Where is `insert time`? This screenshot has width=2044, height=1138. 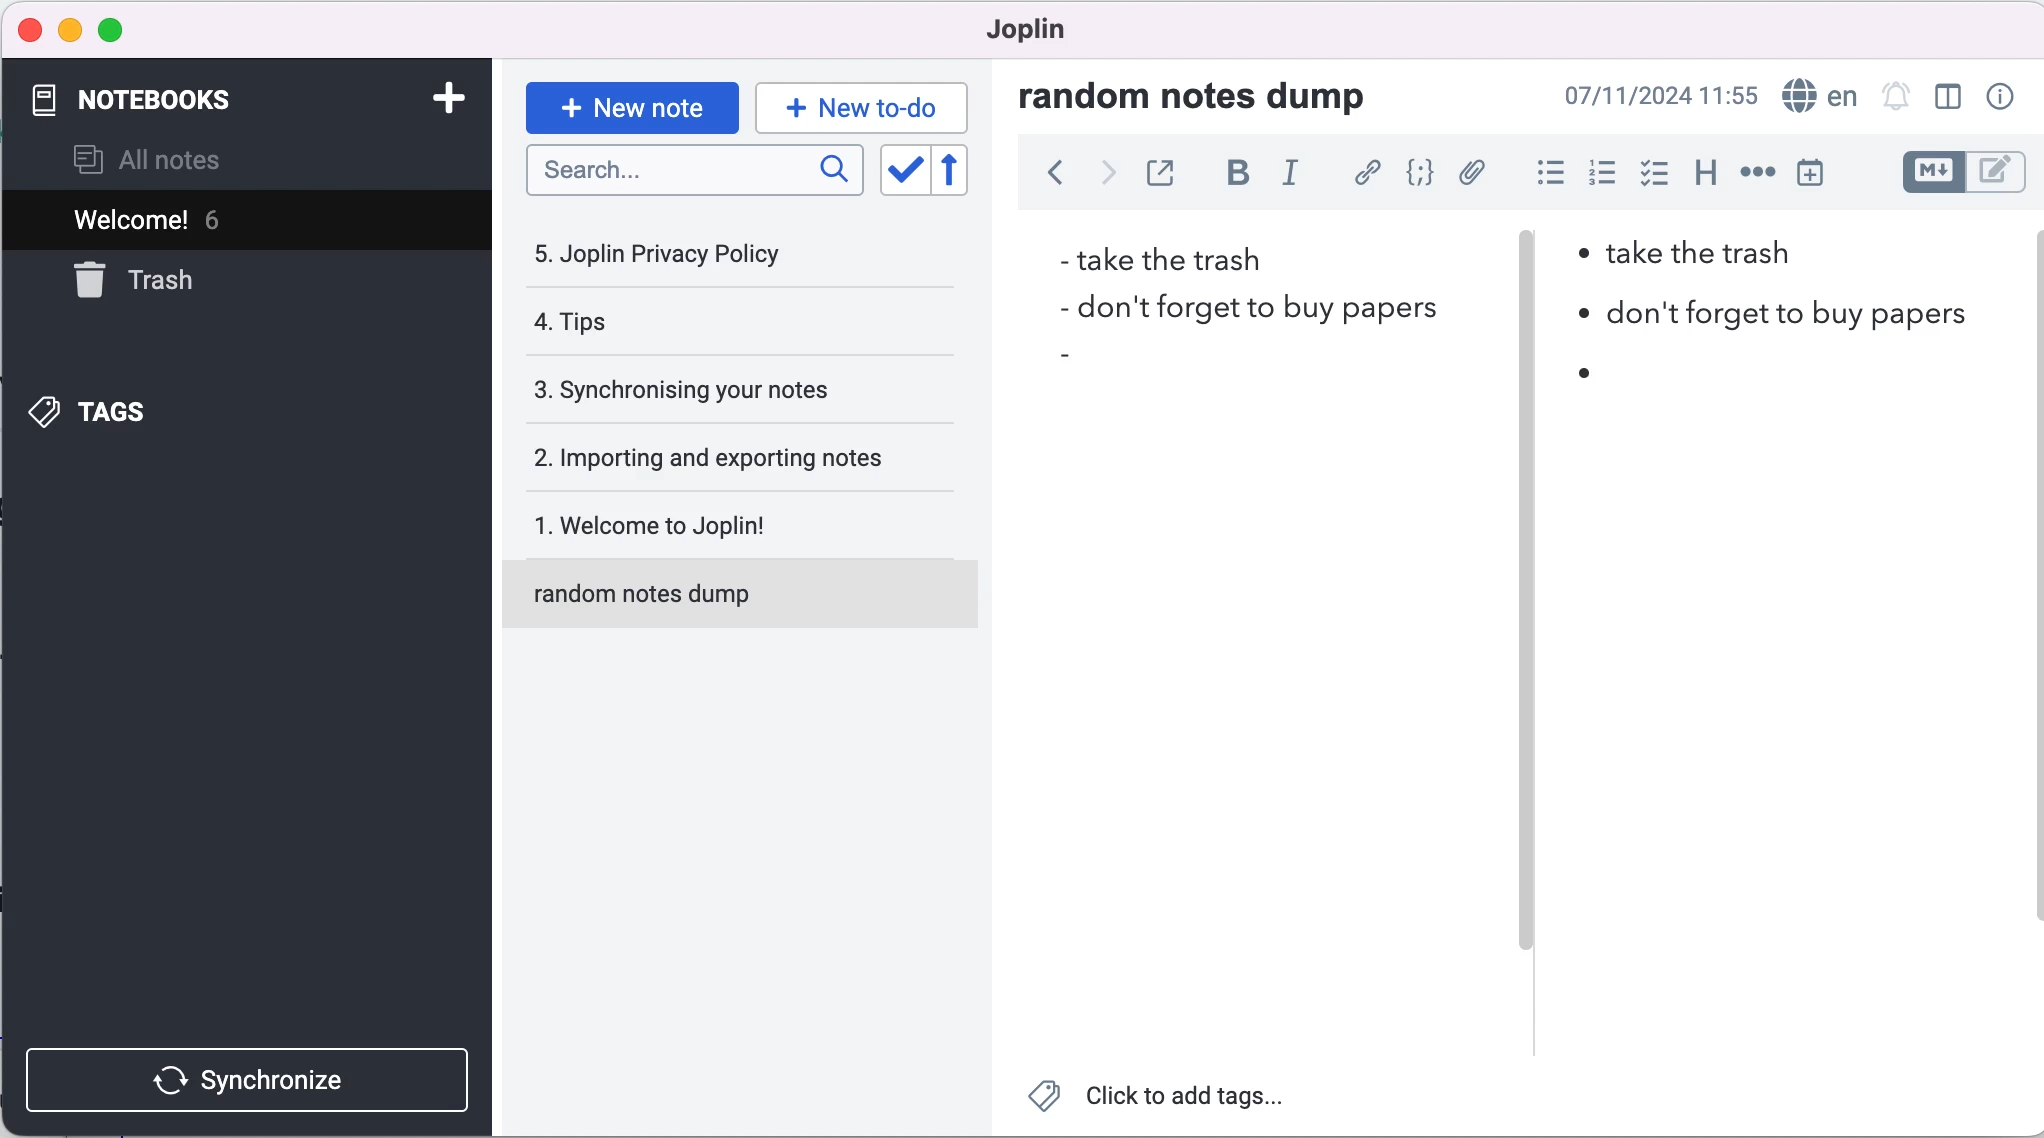
insert time is located at coordinates (1823, 172).